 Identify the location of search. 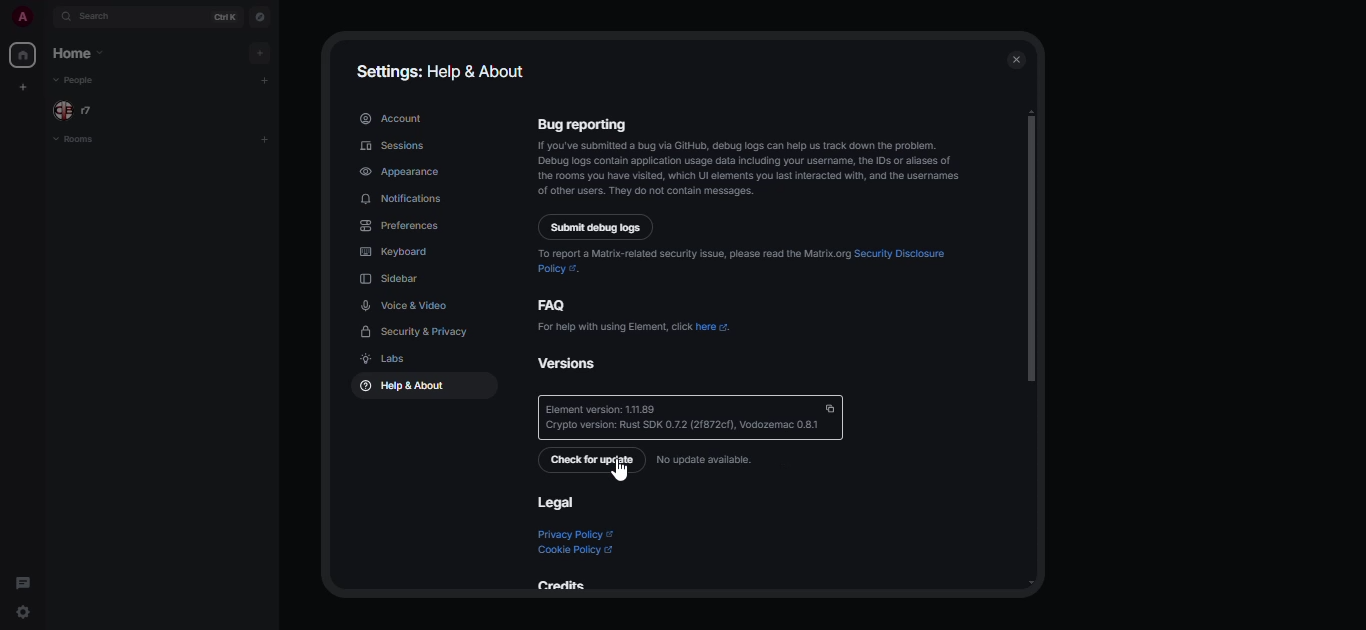
(95, 16).